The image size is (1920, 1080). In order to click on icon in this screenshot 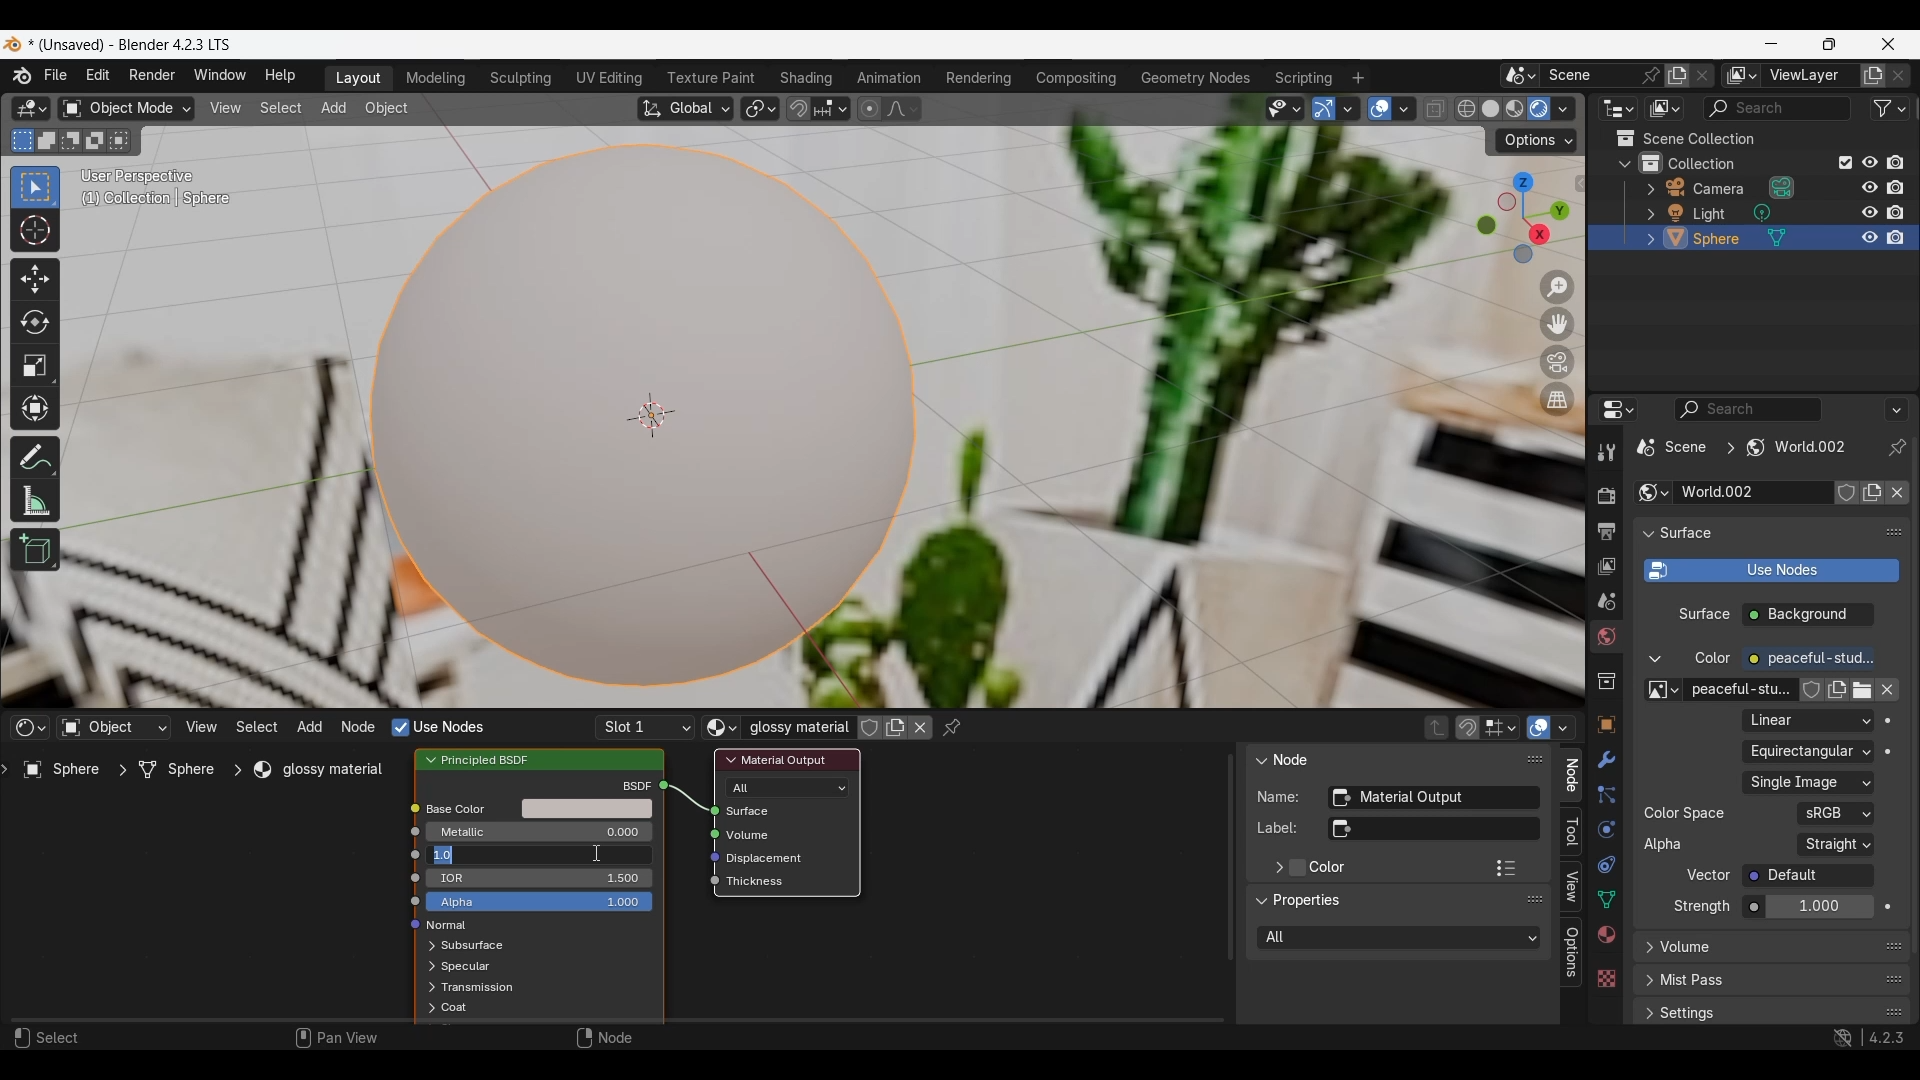, I will do `click(707, 857)`.